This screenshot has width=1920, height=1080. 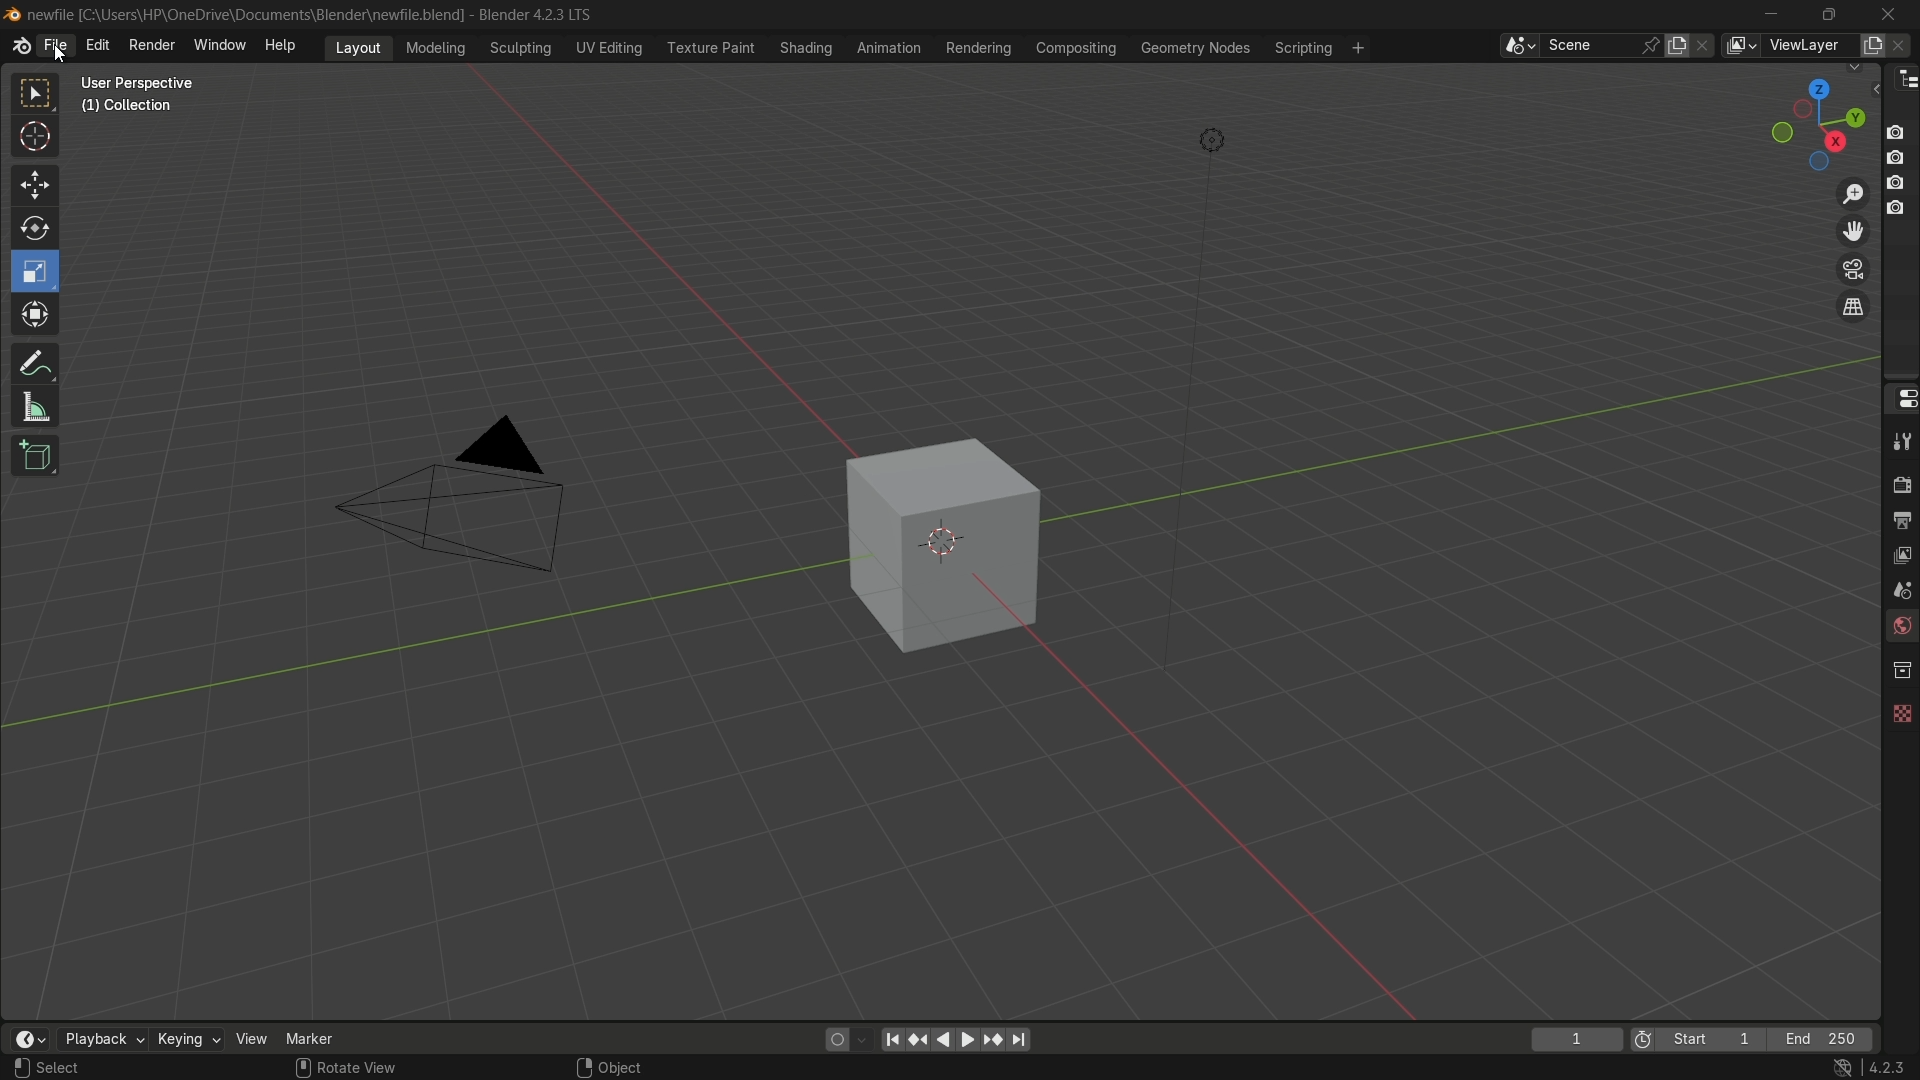 What do you see at coordinates (1854, 191) in the screenshot?
I see `zoom in/out` at bounding box center [1854, 191].